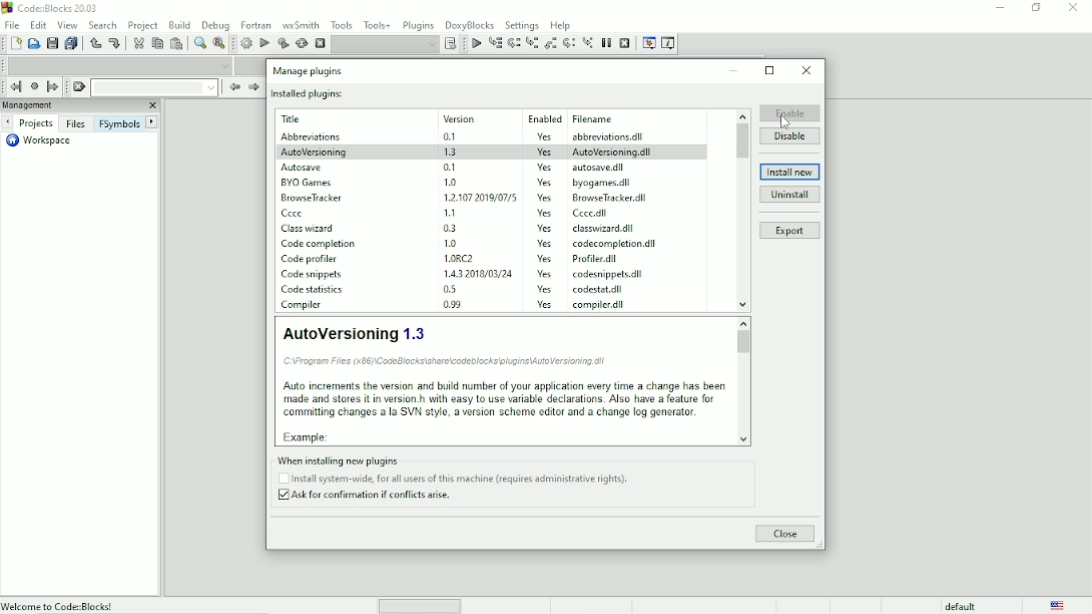 This screenshot has height=614, width=1092. What do you see at coordinates (790, 194) in the screenshot?
I see `uninstall` at bounding box center [790, 194].